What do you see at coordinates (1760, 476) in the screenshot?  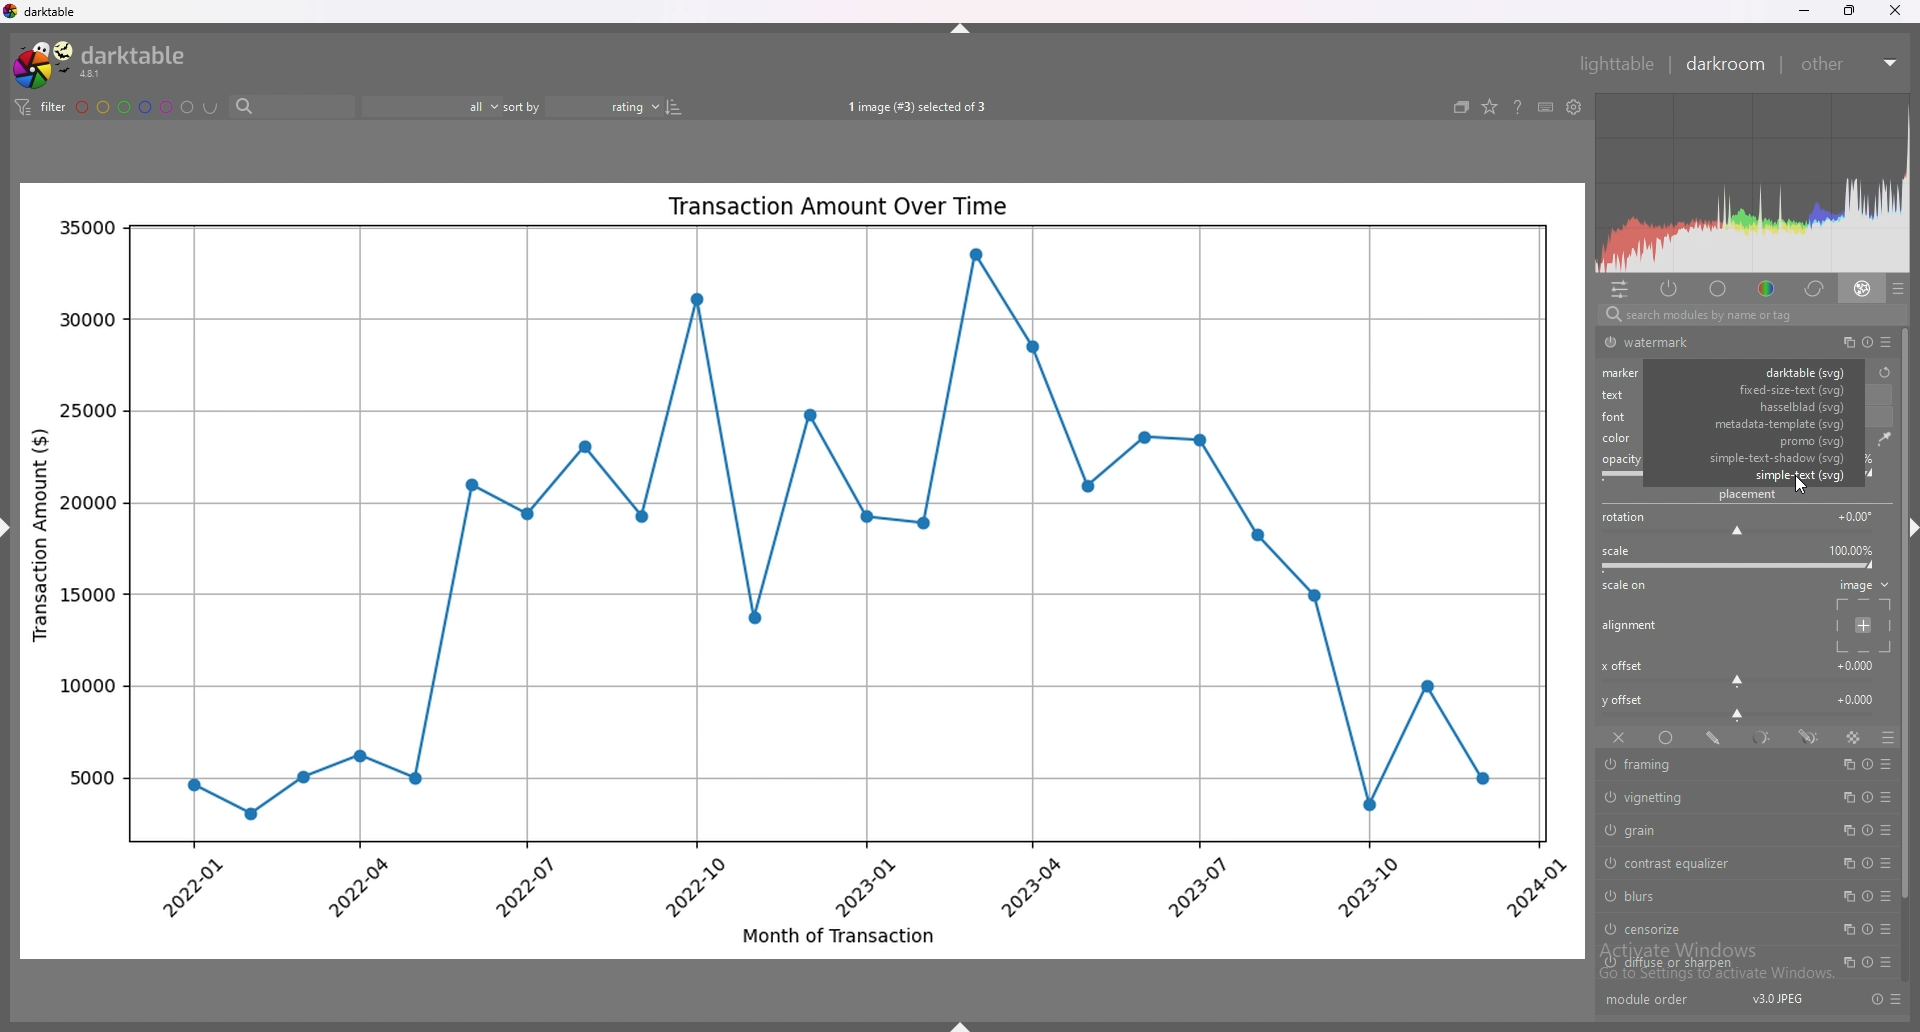 I see `simple text svg` at bounding box center [1760, 476].